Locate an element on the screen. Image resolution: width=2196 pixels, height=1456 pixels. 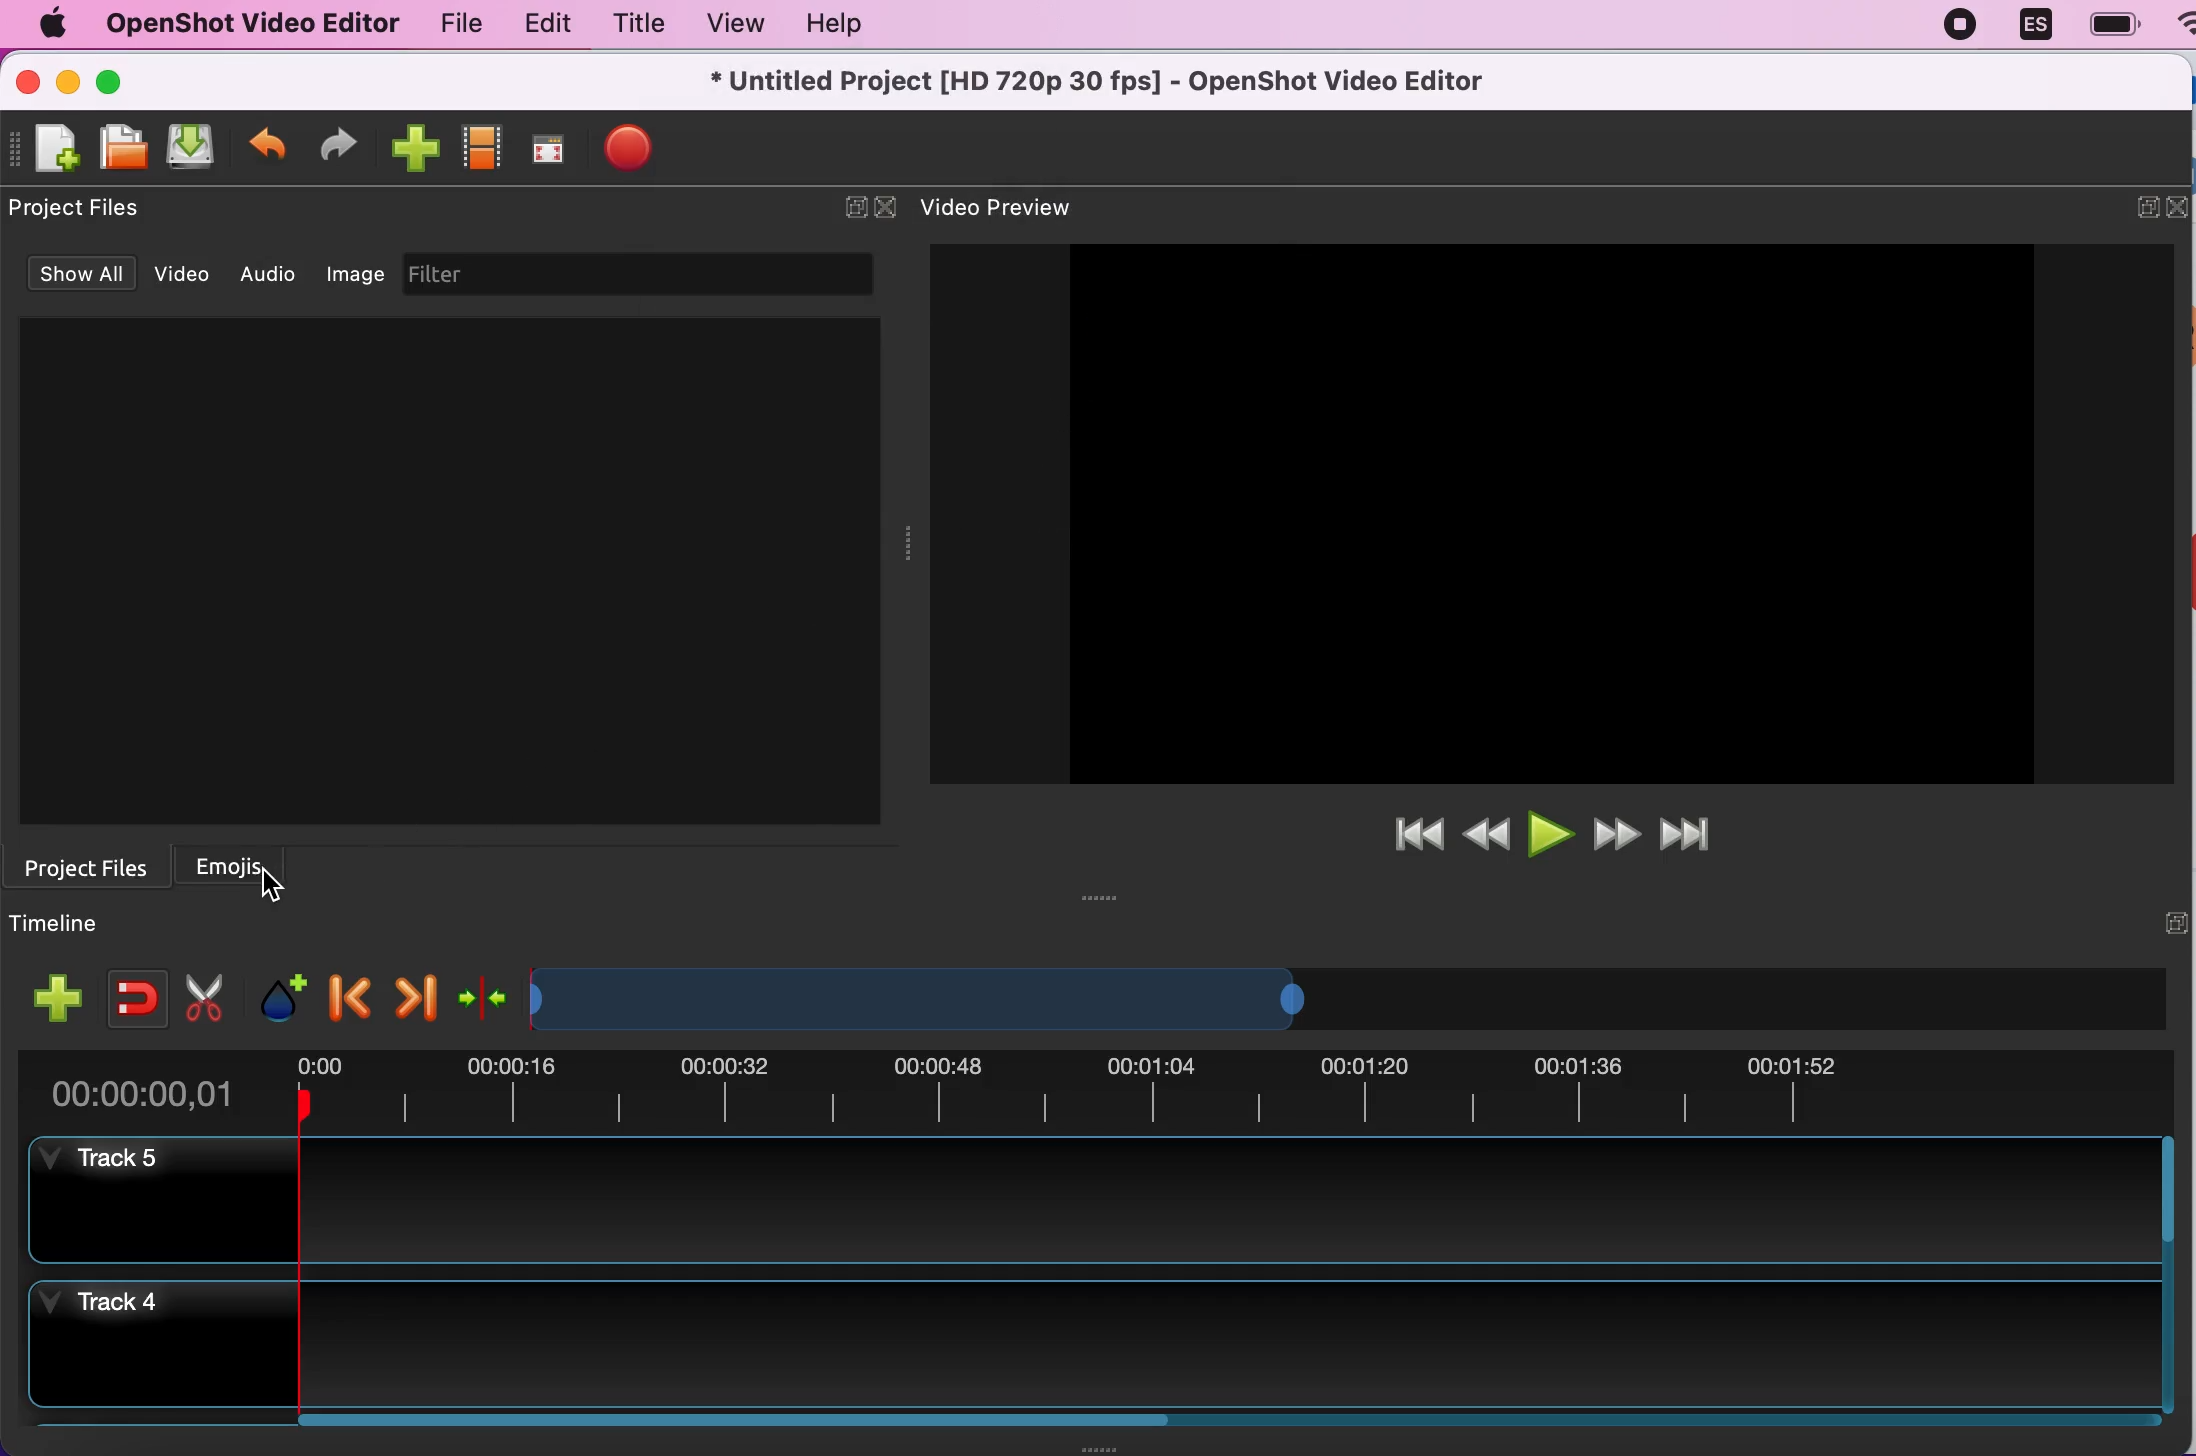
audio is located at coordinates (272, 272).